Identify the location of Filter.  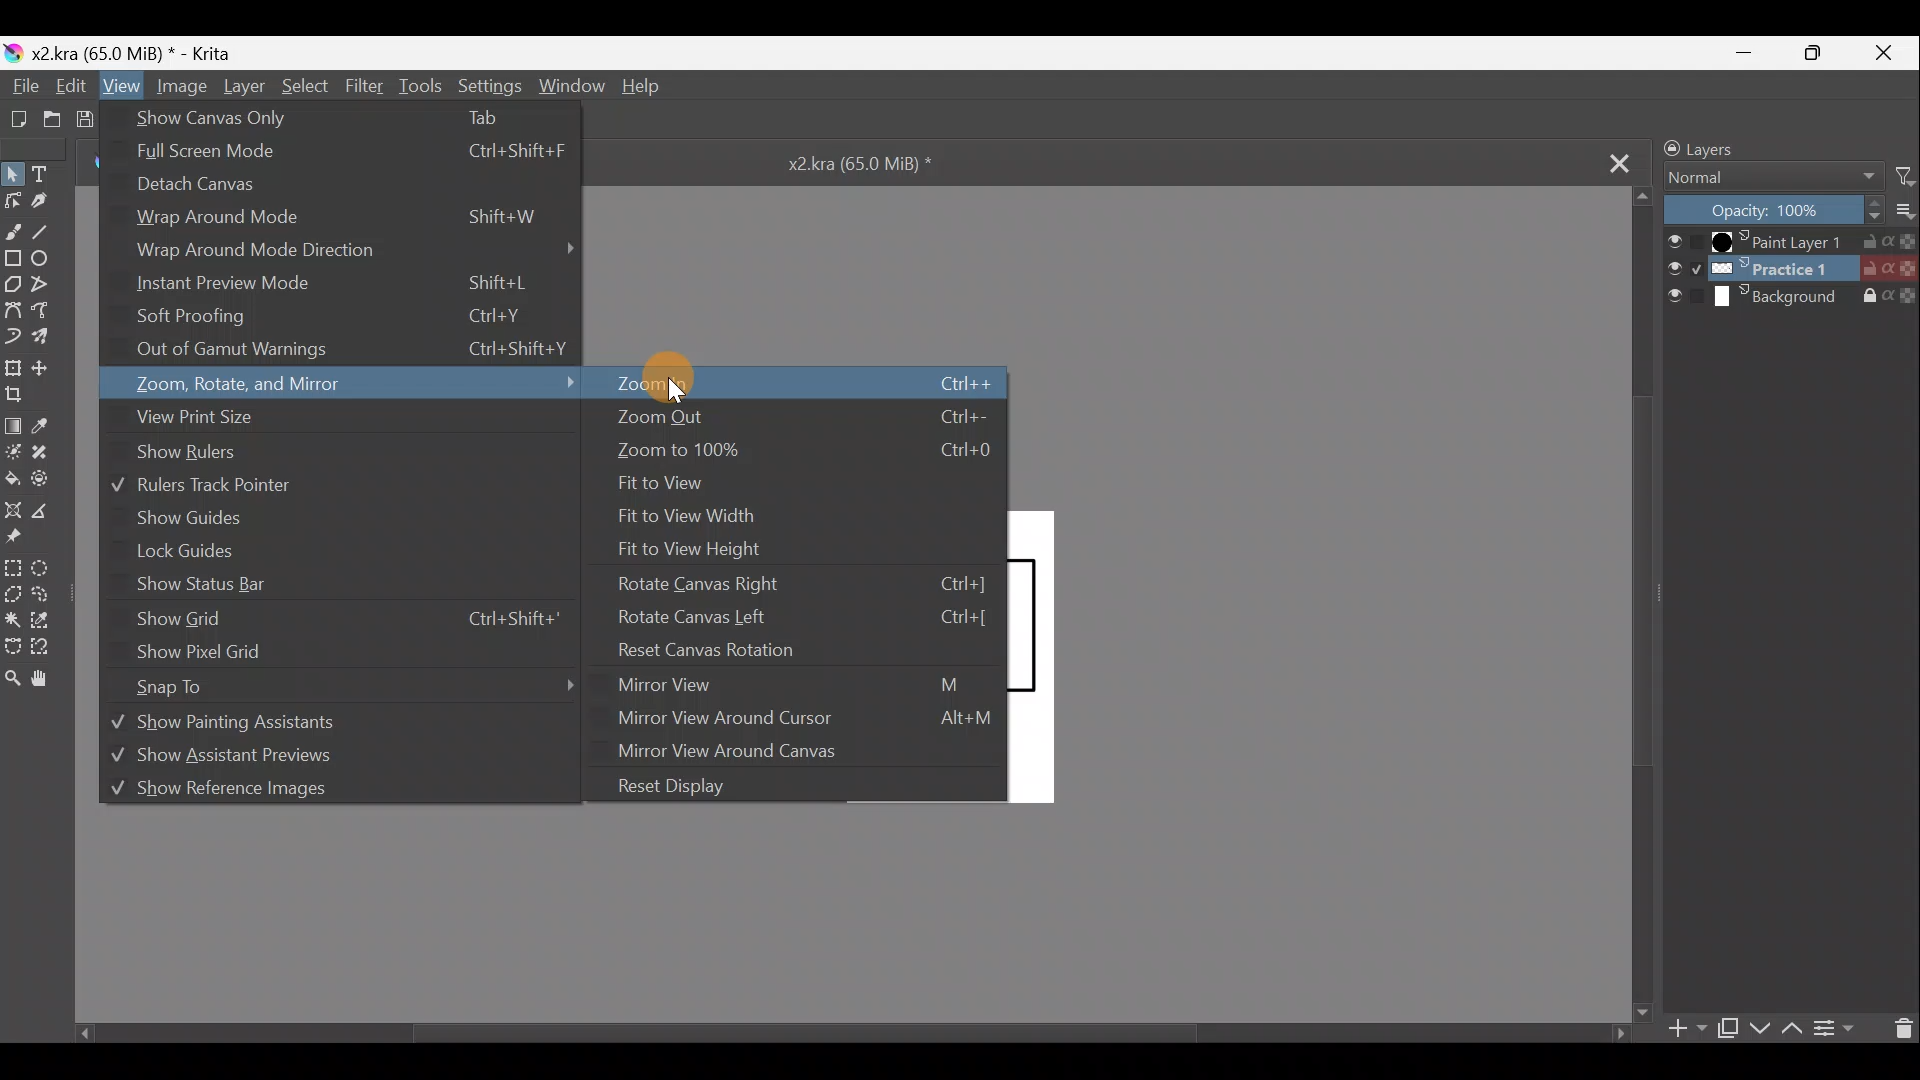
(365, 85).